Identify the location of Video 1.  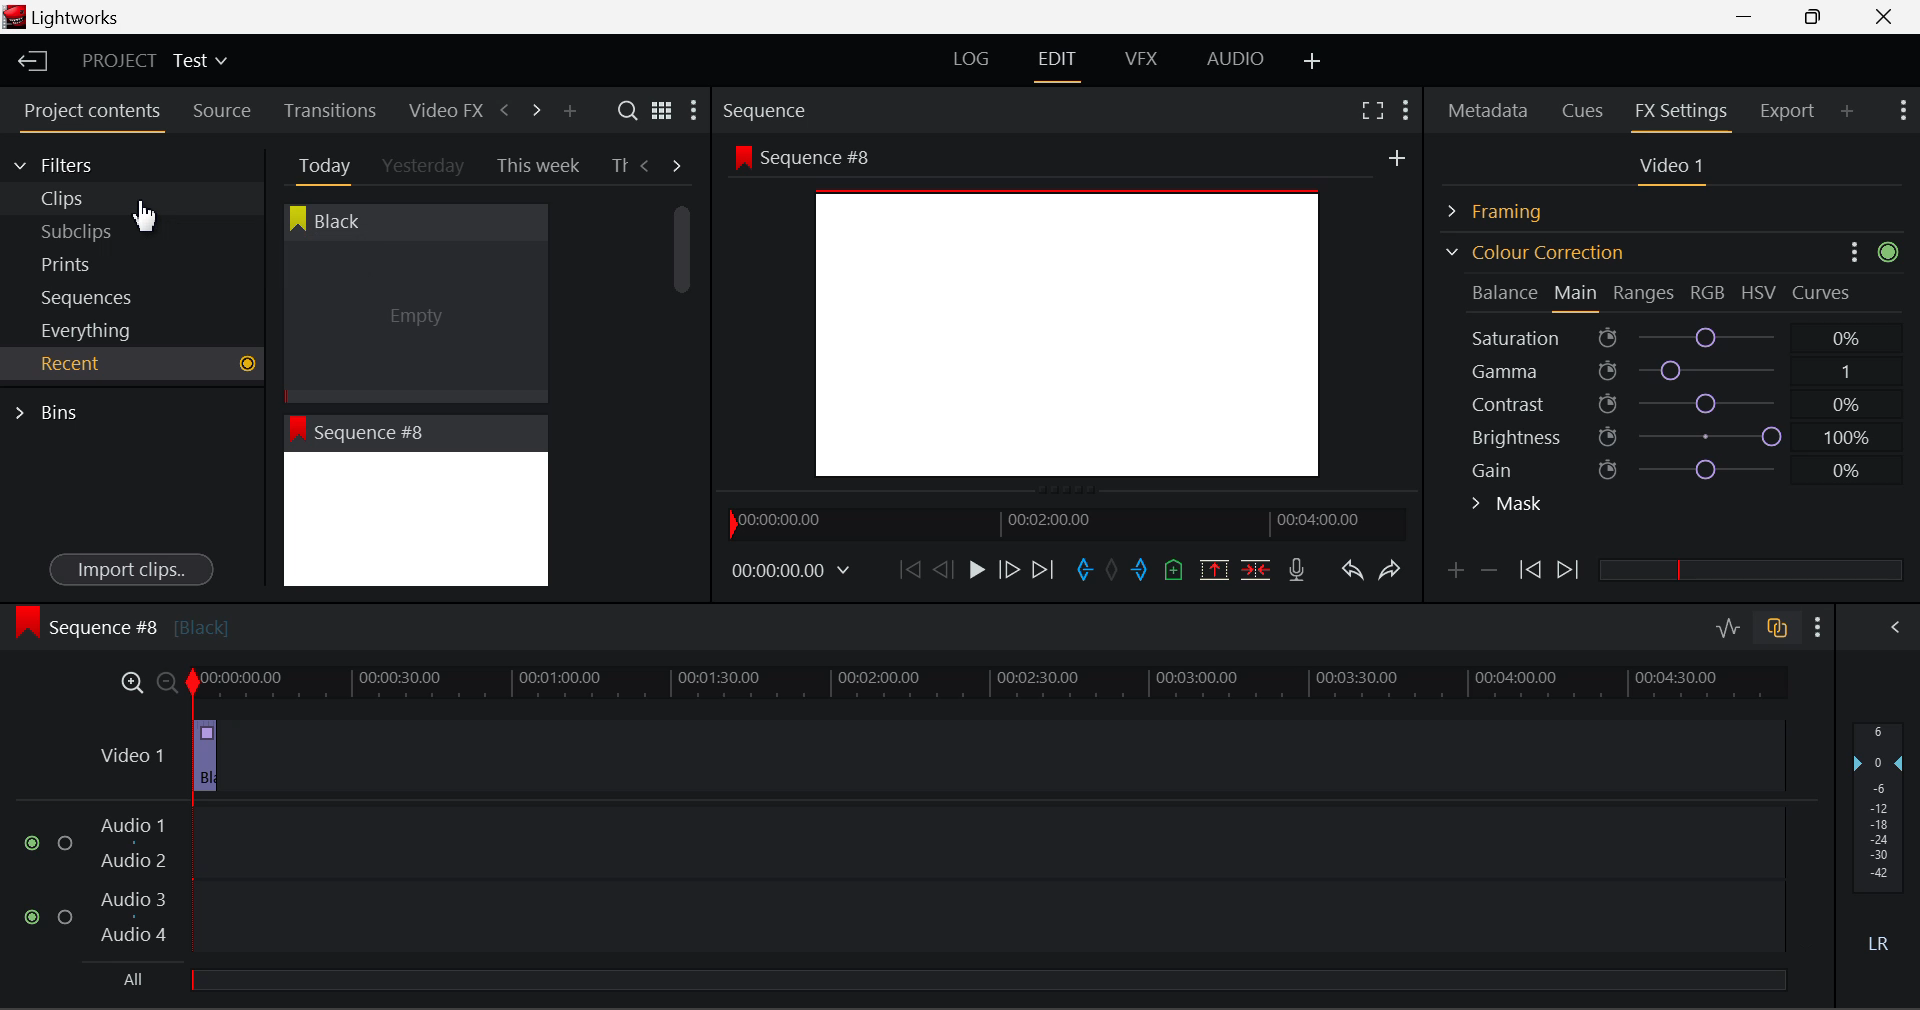
(115, 753).